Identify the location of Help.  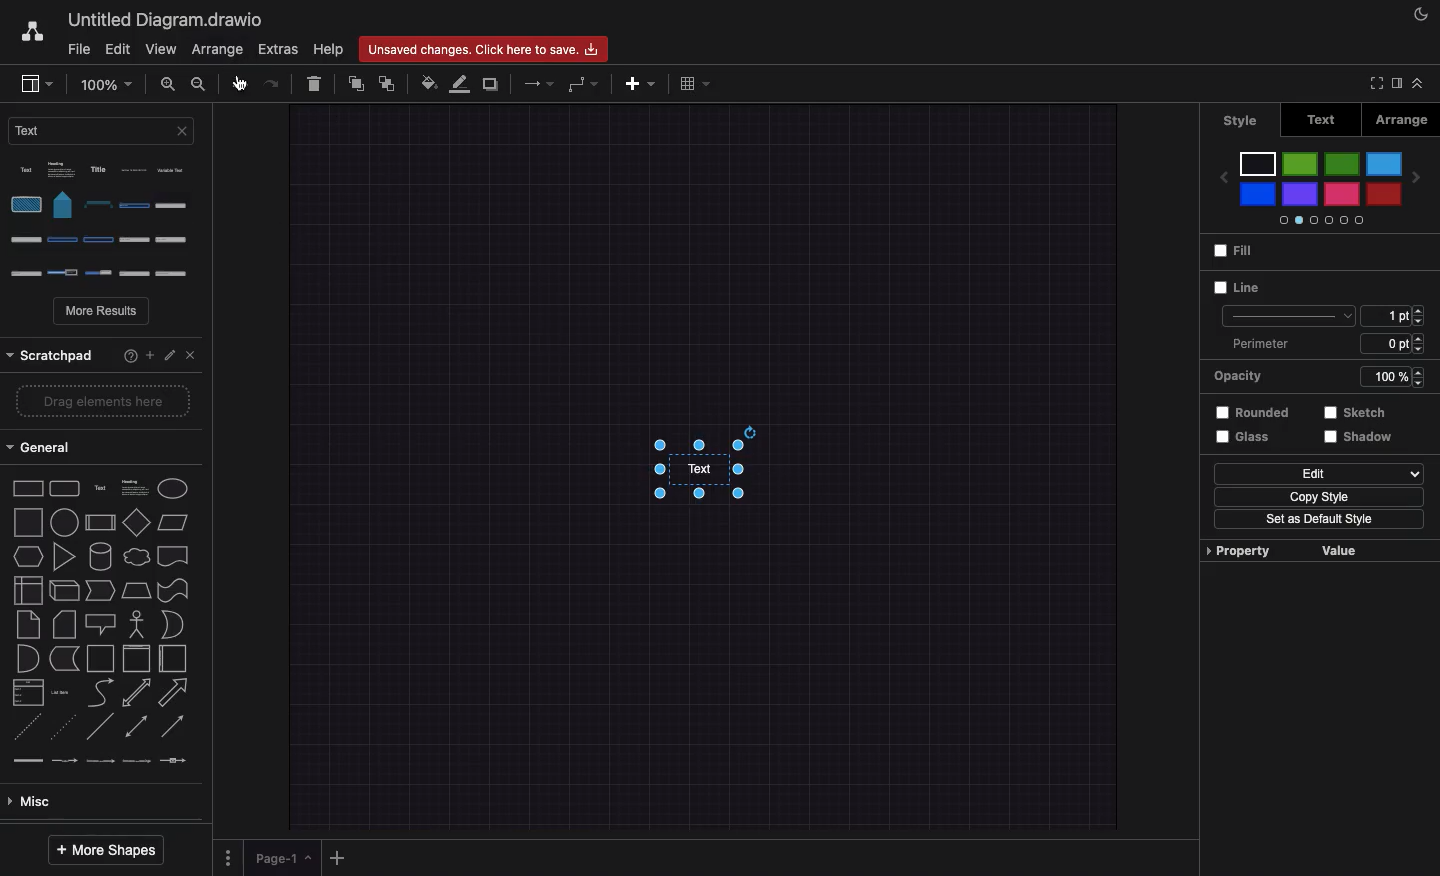
(123, 354).